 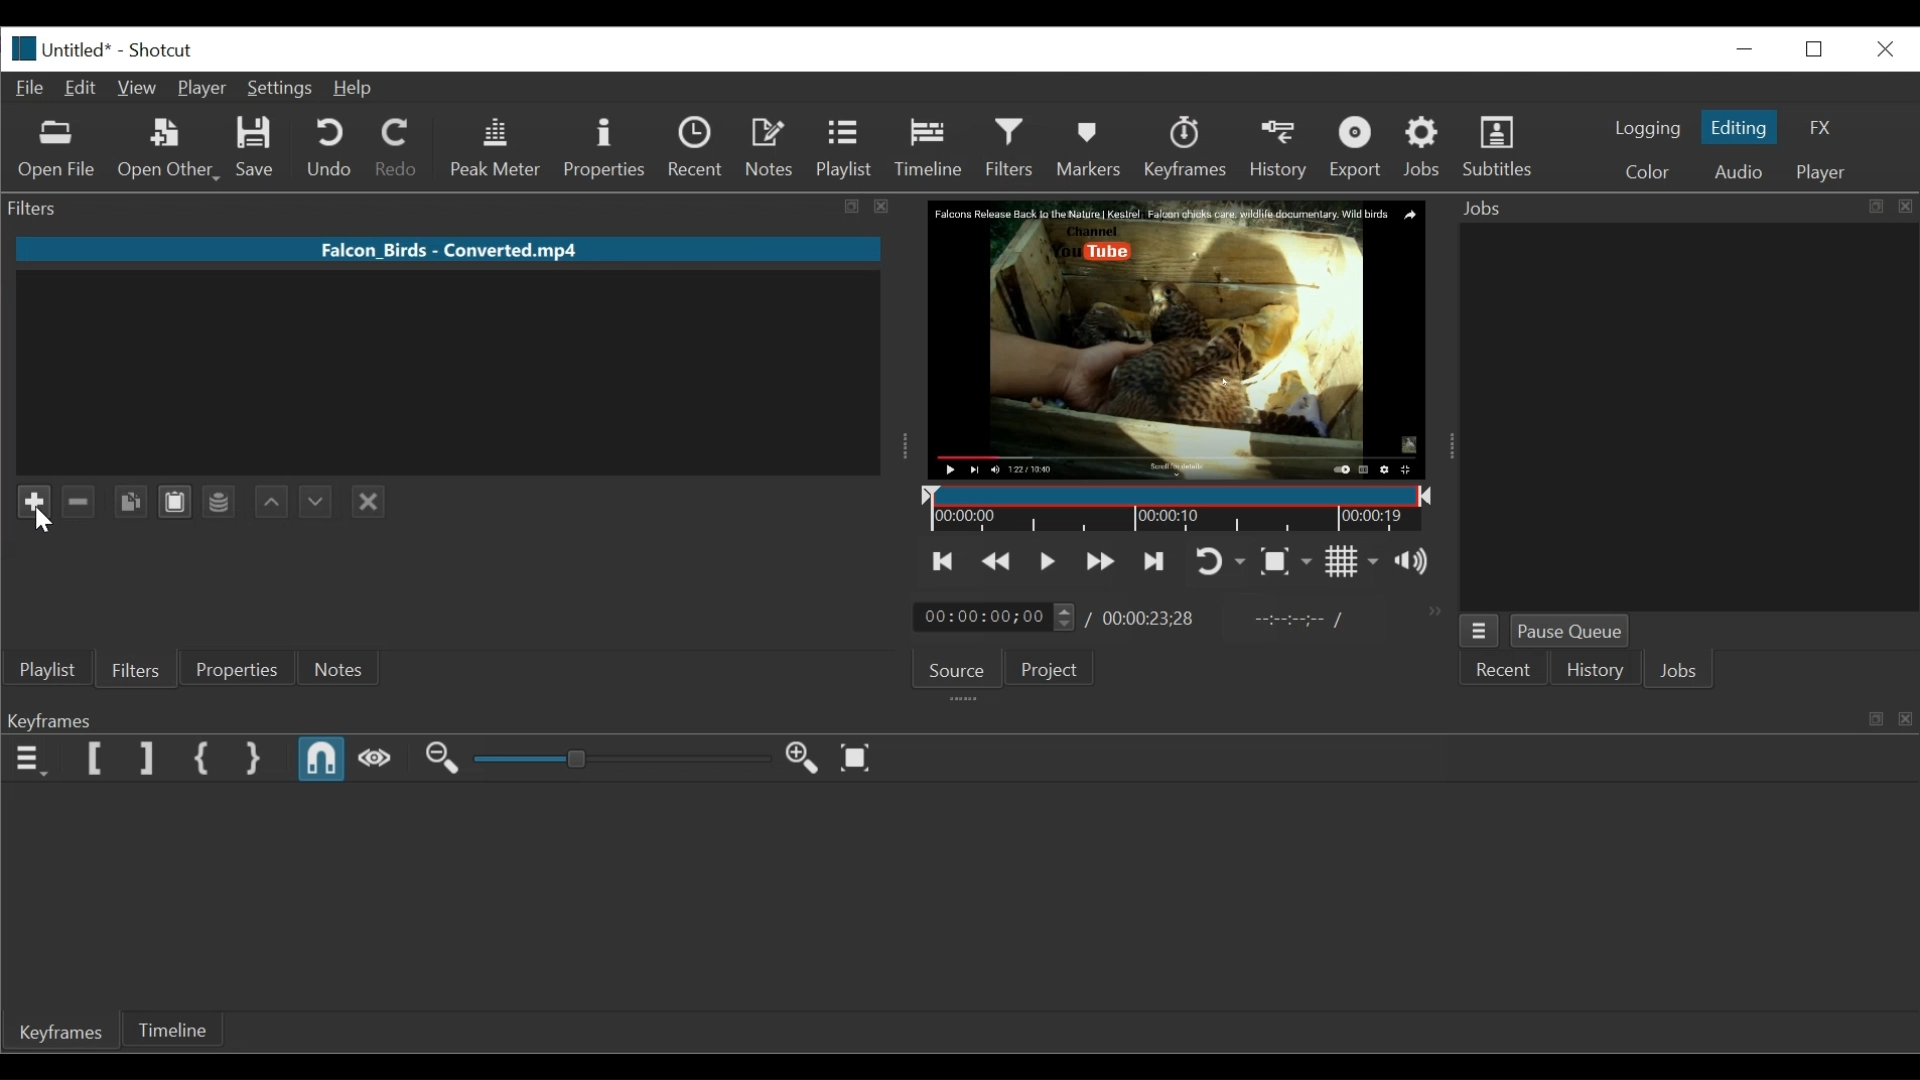 What do you see at coordinates (622, 759) in the screenshot?
I see `Zoom keyframe slider` at bounding box center [622, 759].